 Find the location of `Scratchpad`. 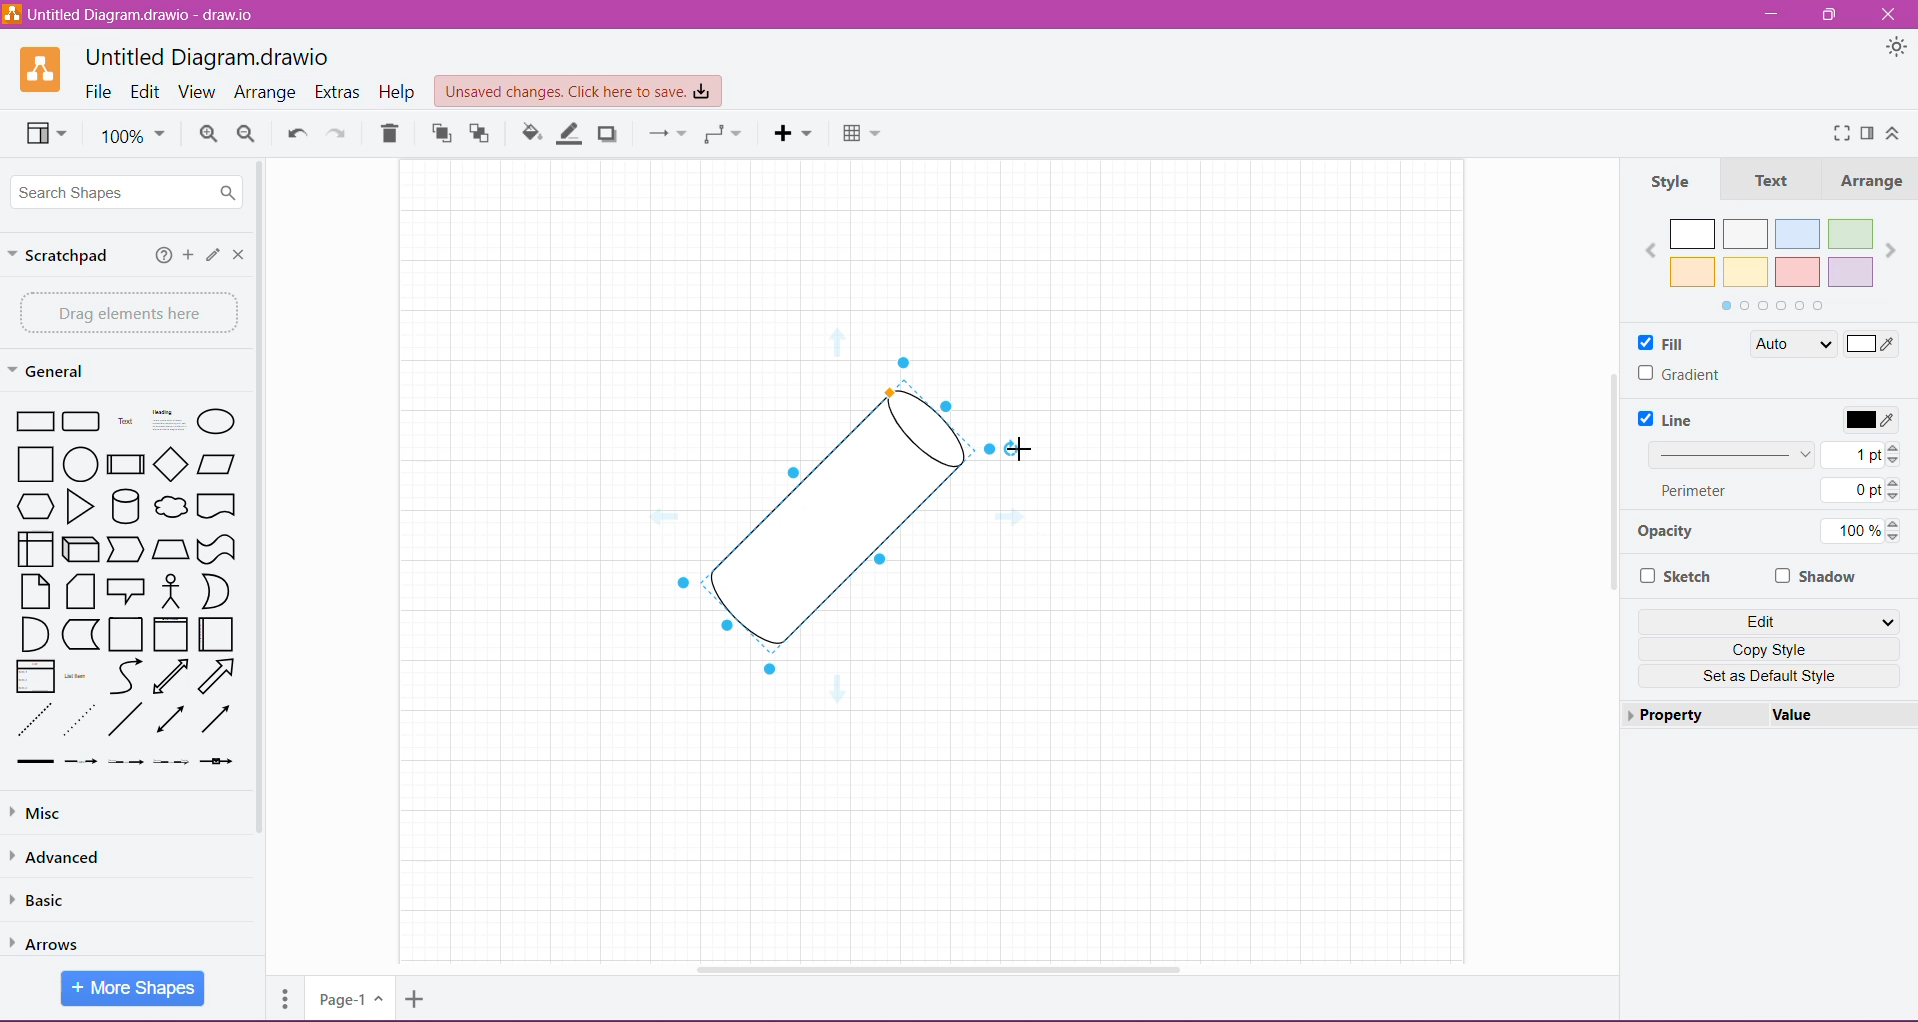

Scratchpad is located at coordinates (64, 257).